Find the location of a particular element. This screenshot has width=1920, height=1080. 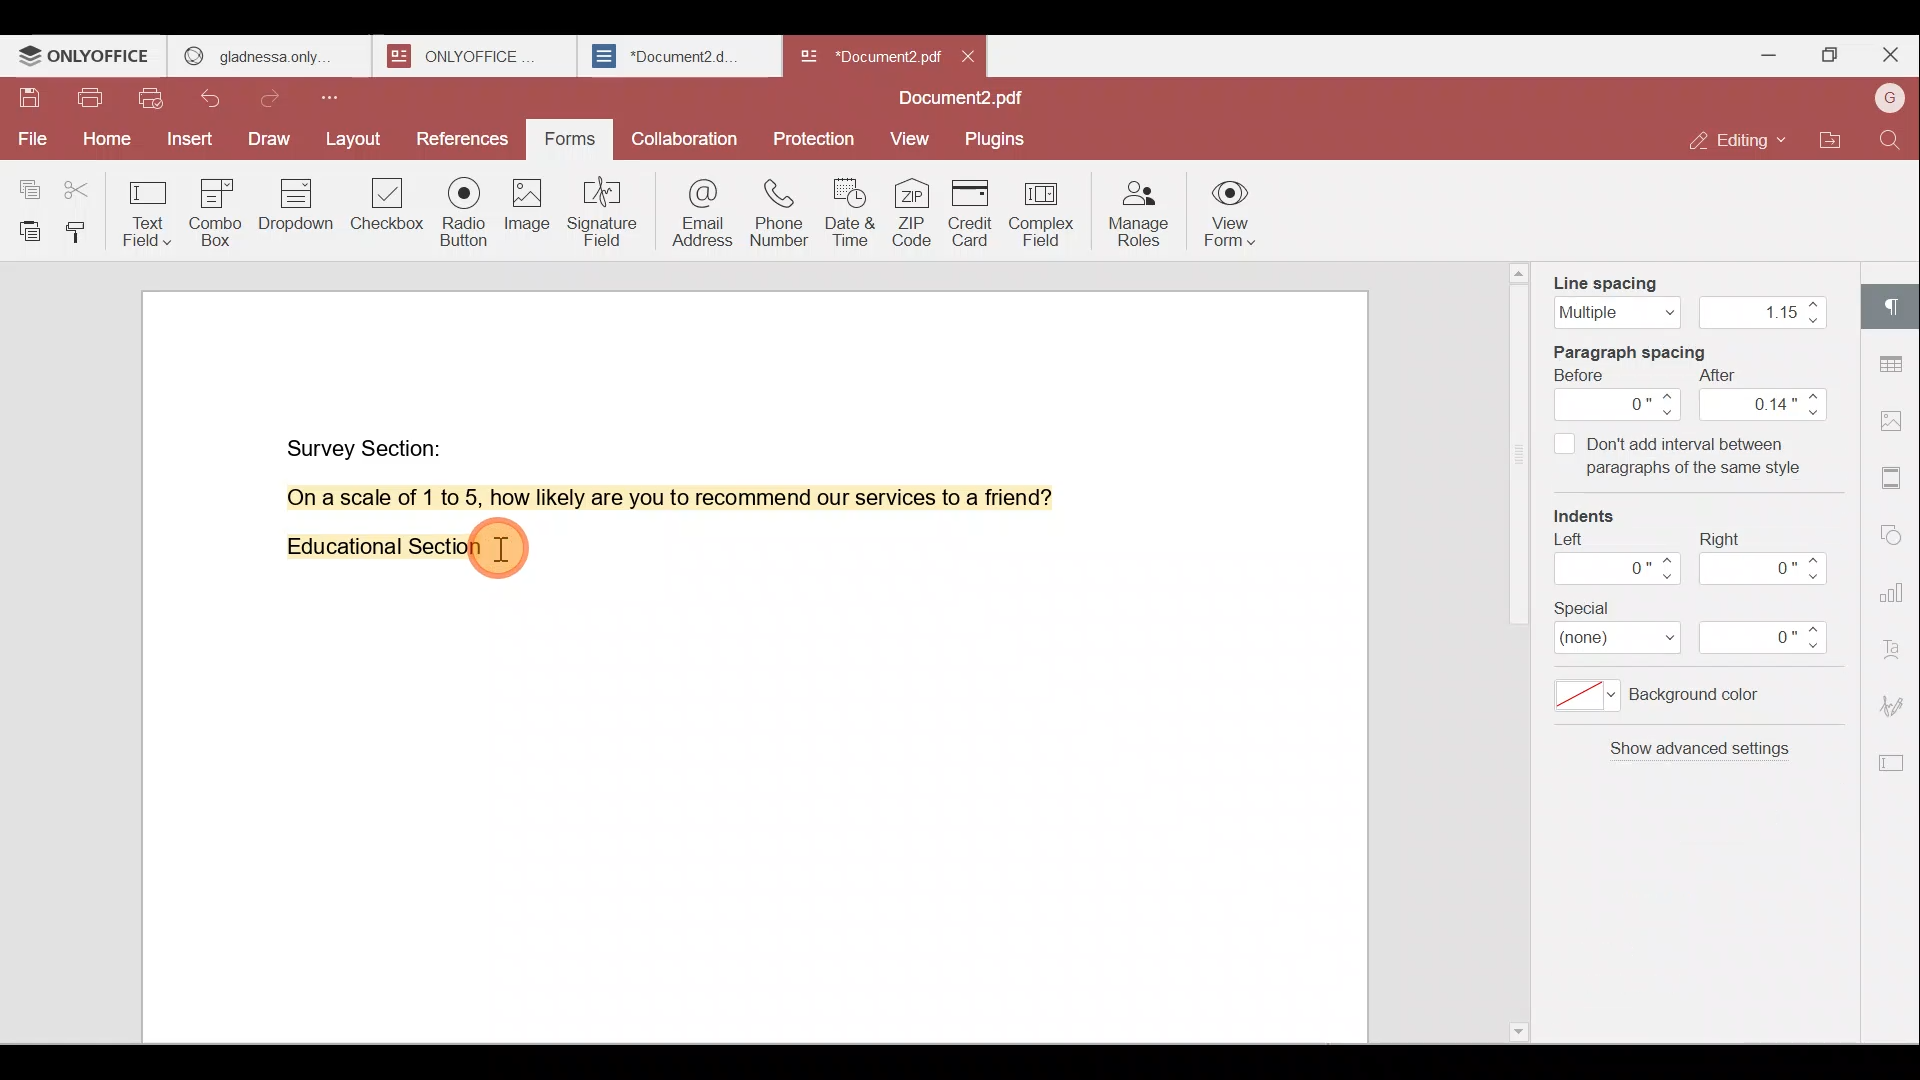

Insert is located at coordinates (190, 141).